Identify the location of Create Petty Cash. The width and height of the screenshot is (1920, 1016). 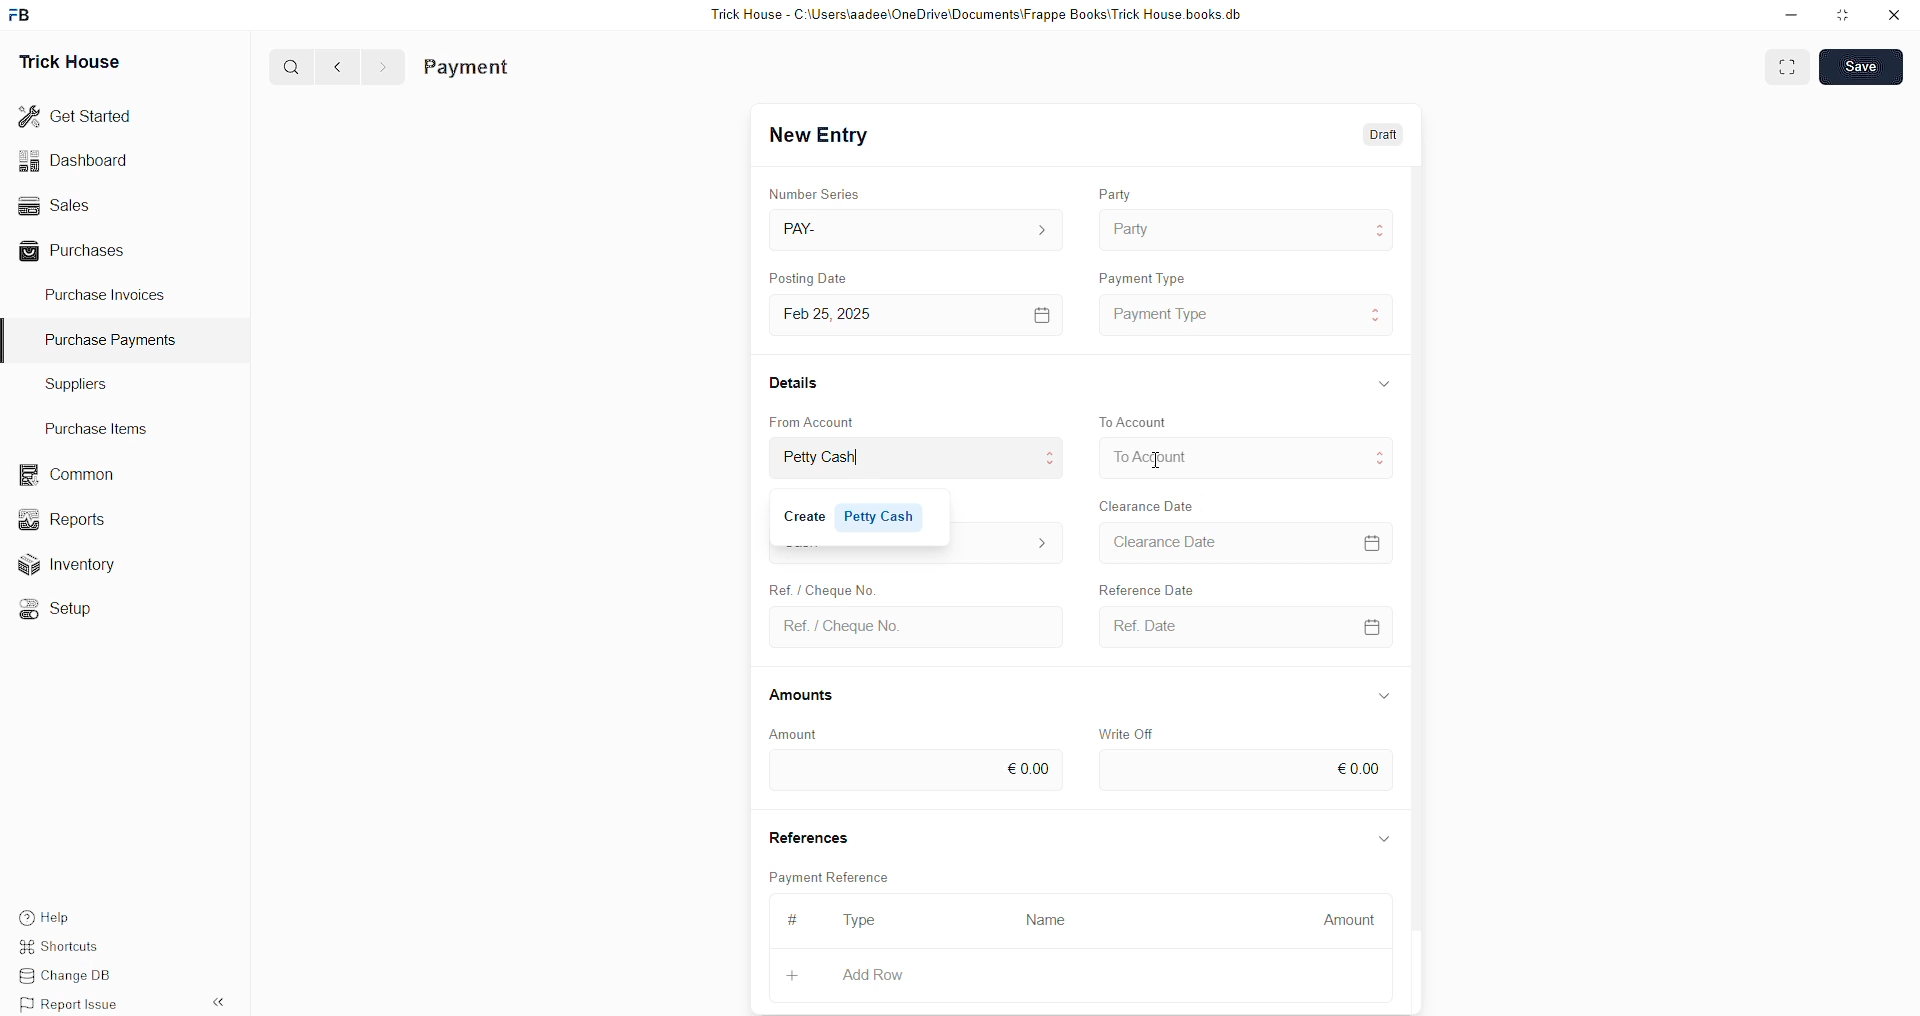
(857, 515).